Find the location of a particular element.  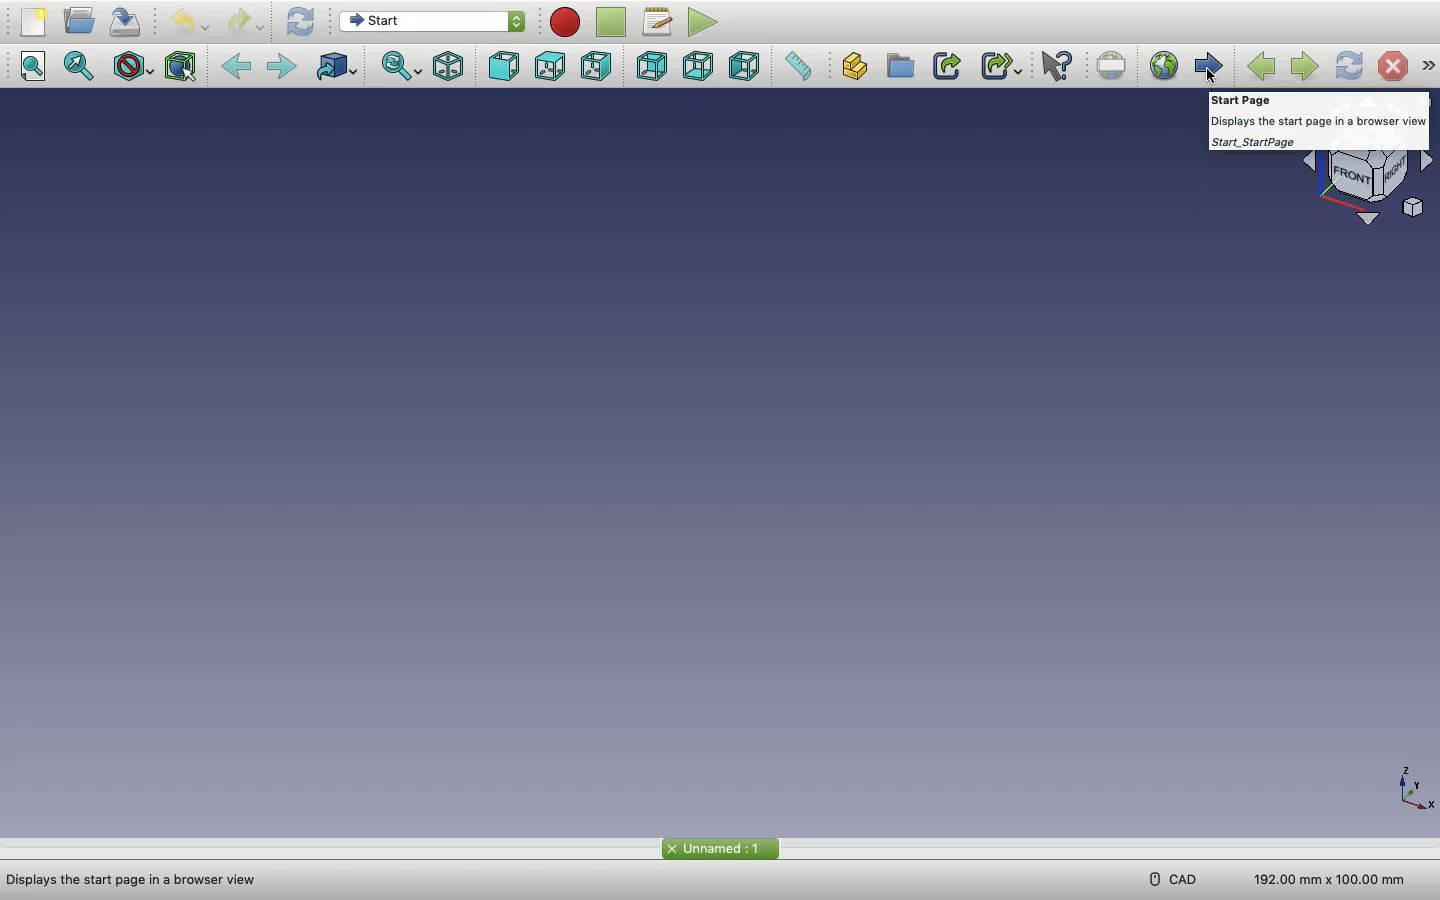

Measure distance is located at coordinates (796, 65).